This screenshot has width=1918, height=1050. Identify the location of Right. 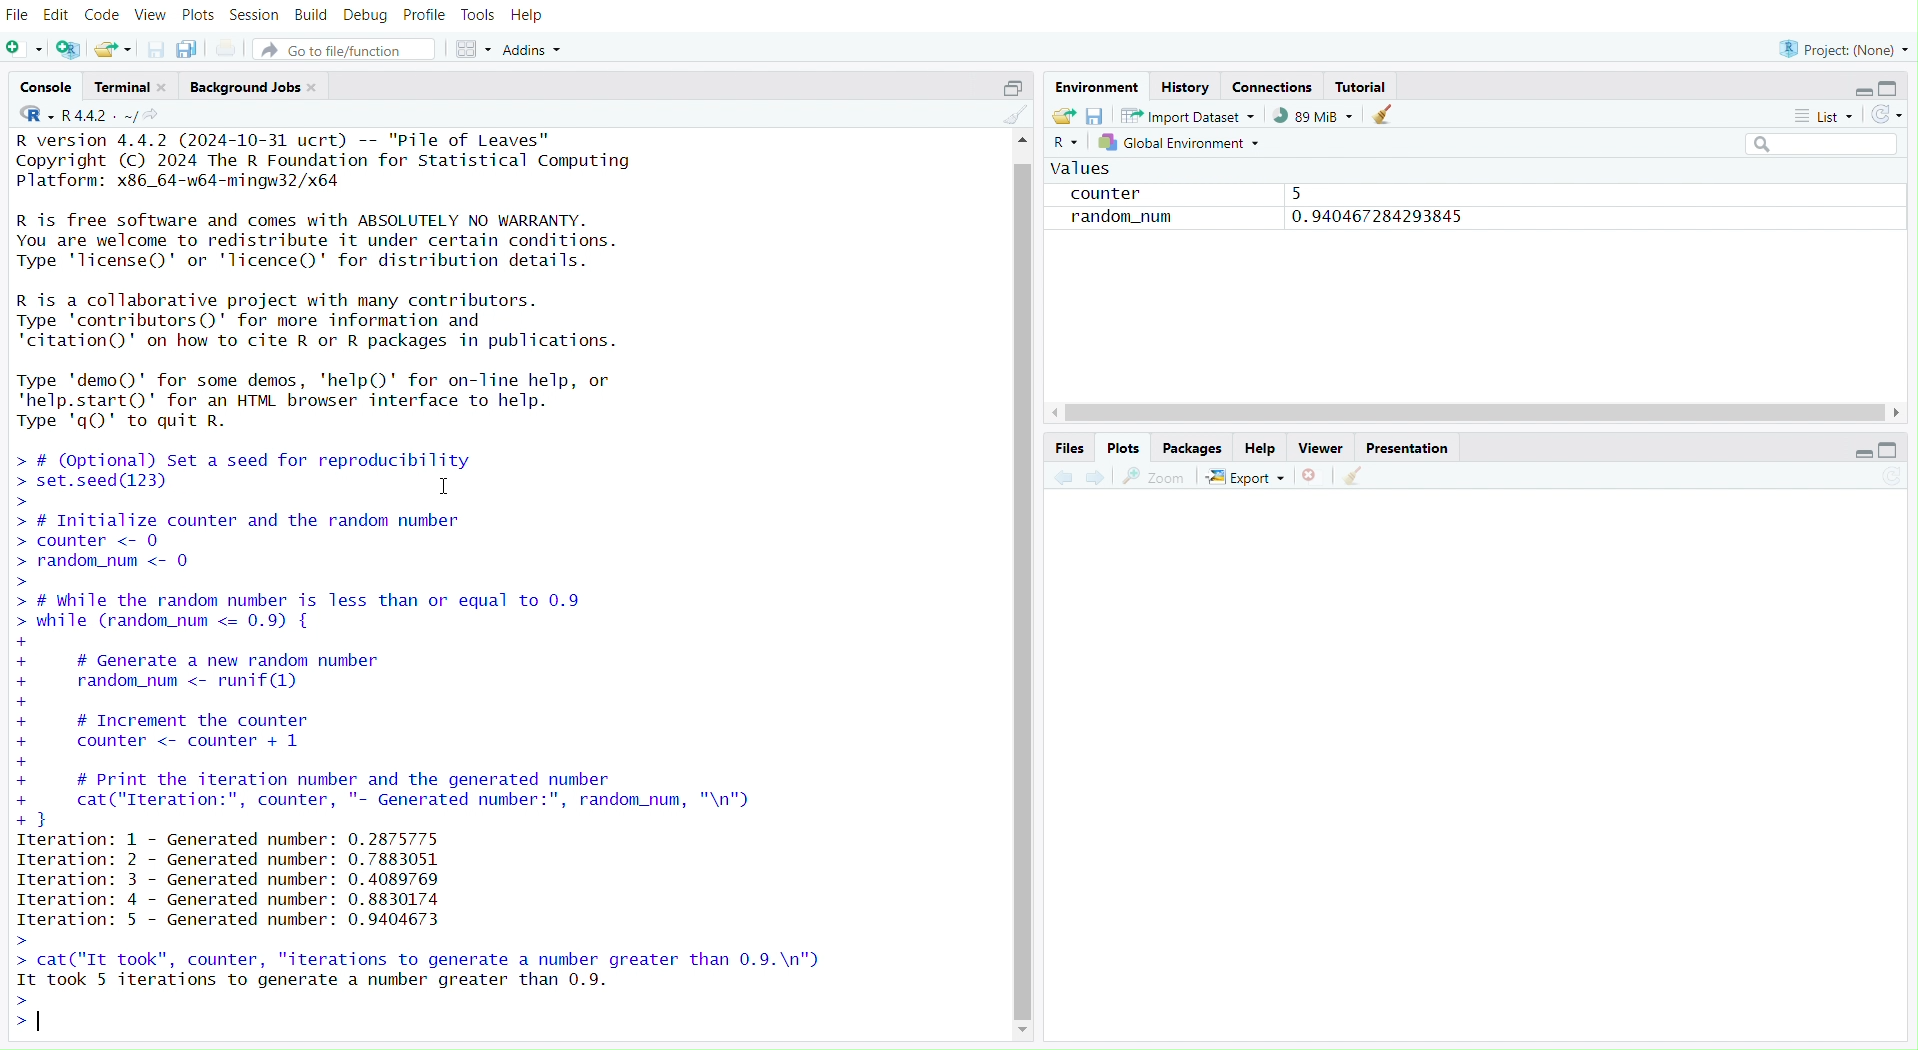
(1898, 406).